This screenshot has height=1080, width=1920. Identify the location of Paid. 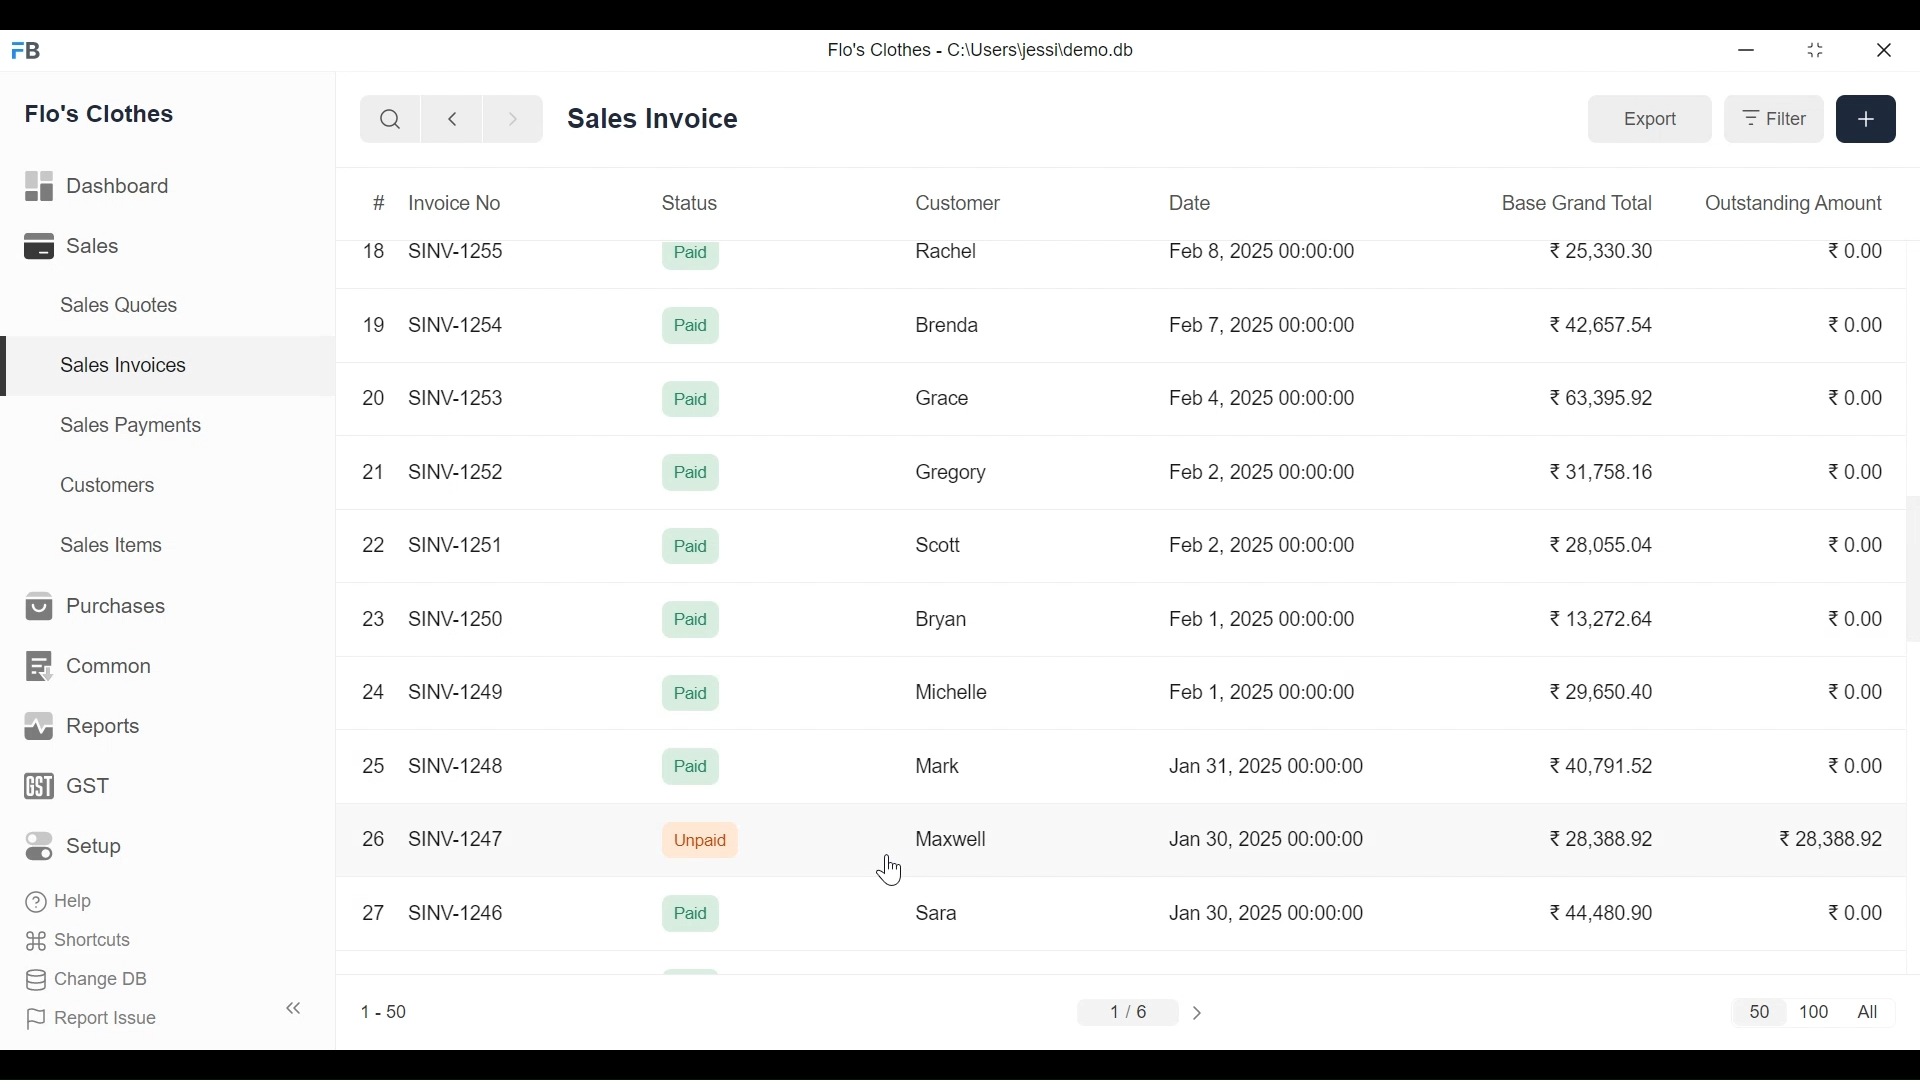
(694, 400).